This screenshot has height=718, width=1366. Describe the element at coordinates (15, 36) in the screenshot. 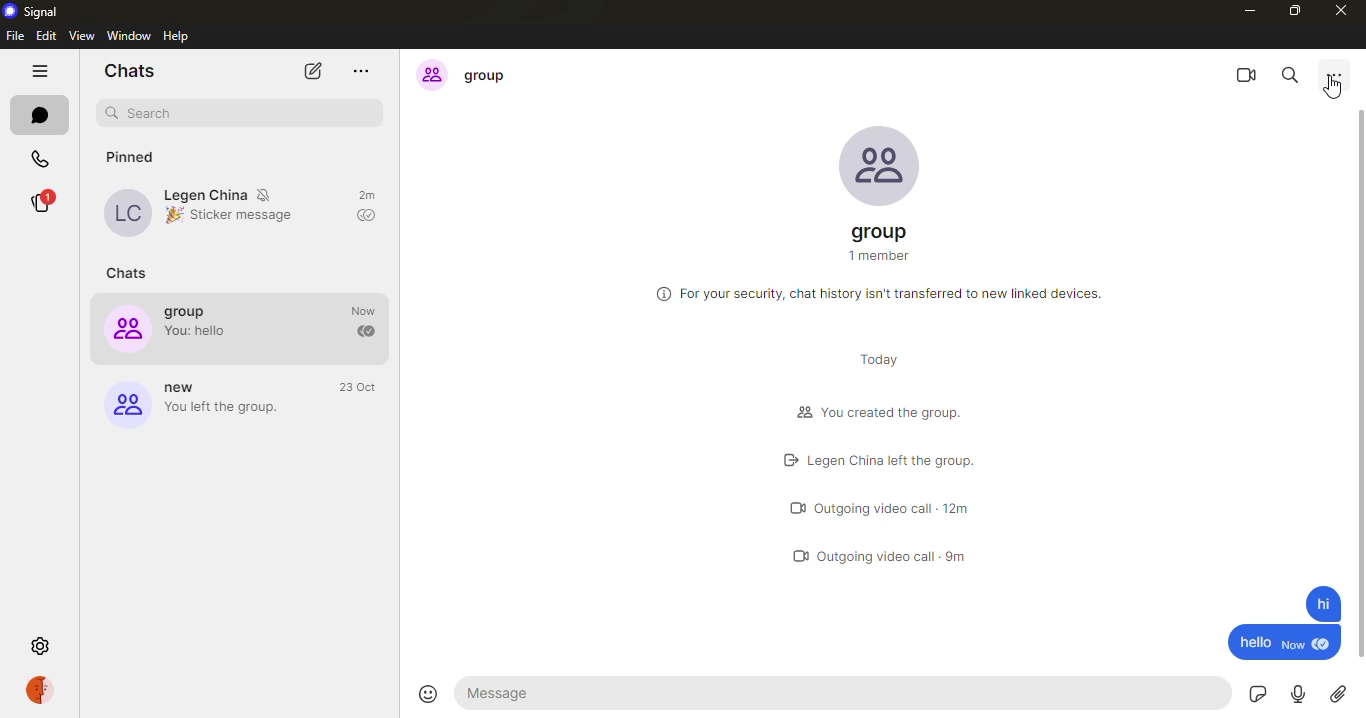

I see `file` at that location.